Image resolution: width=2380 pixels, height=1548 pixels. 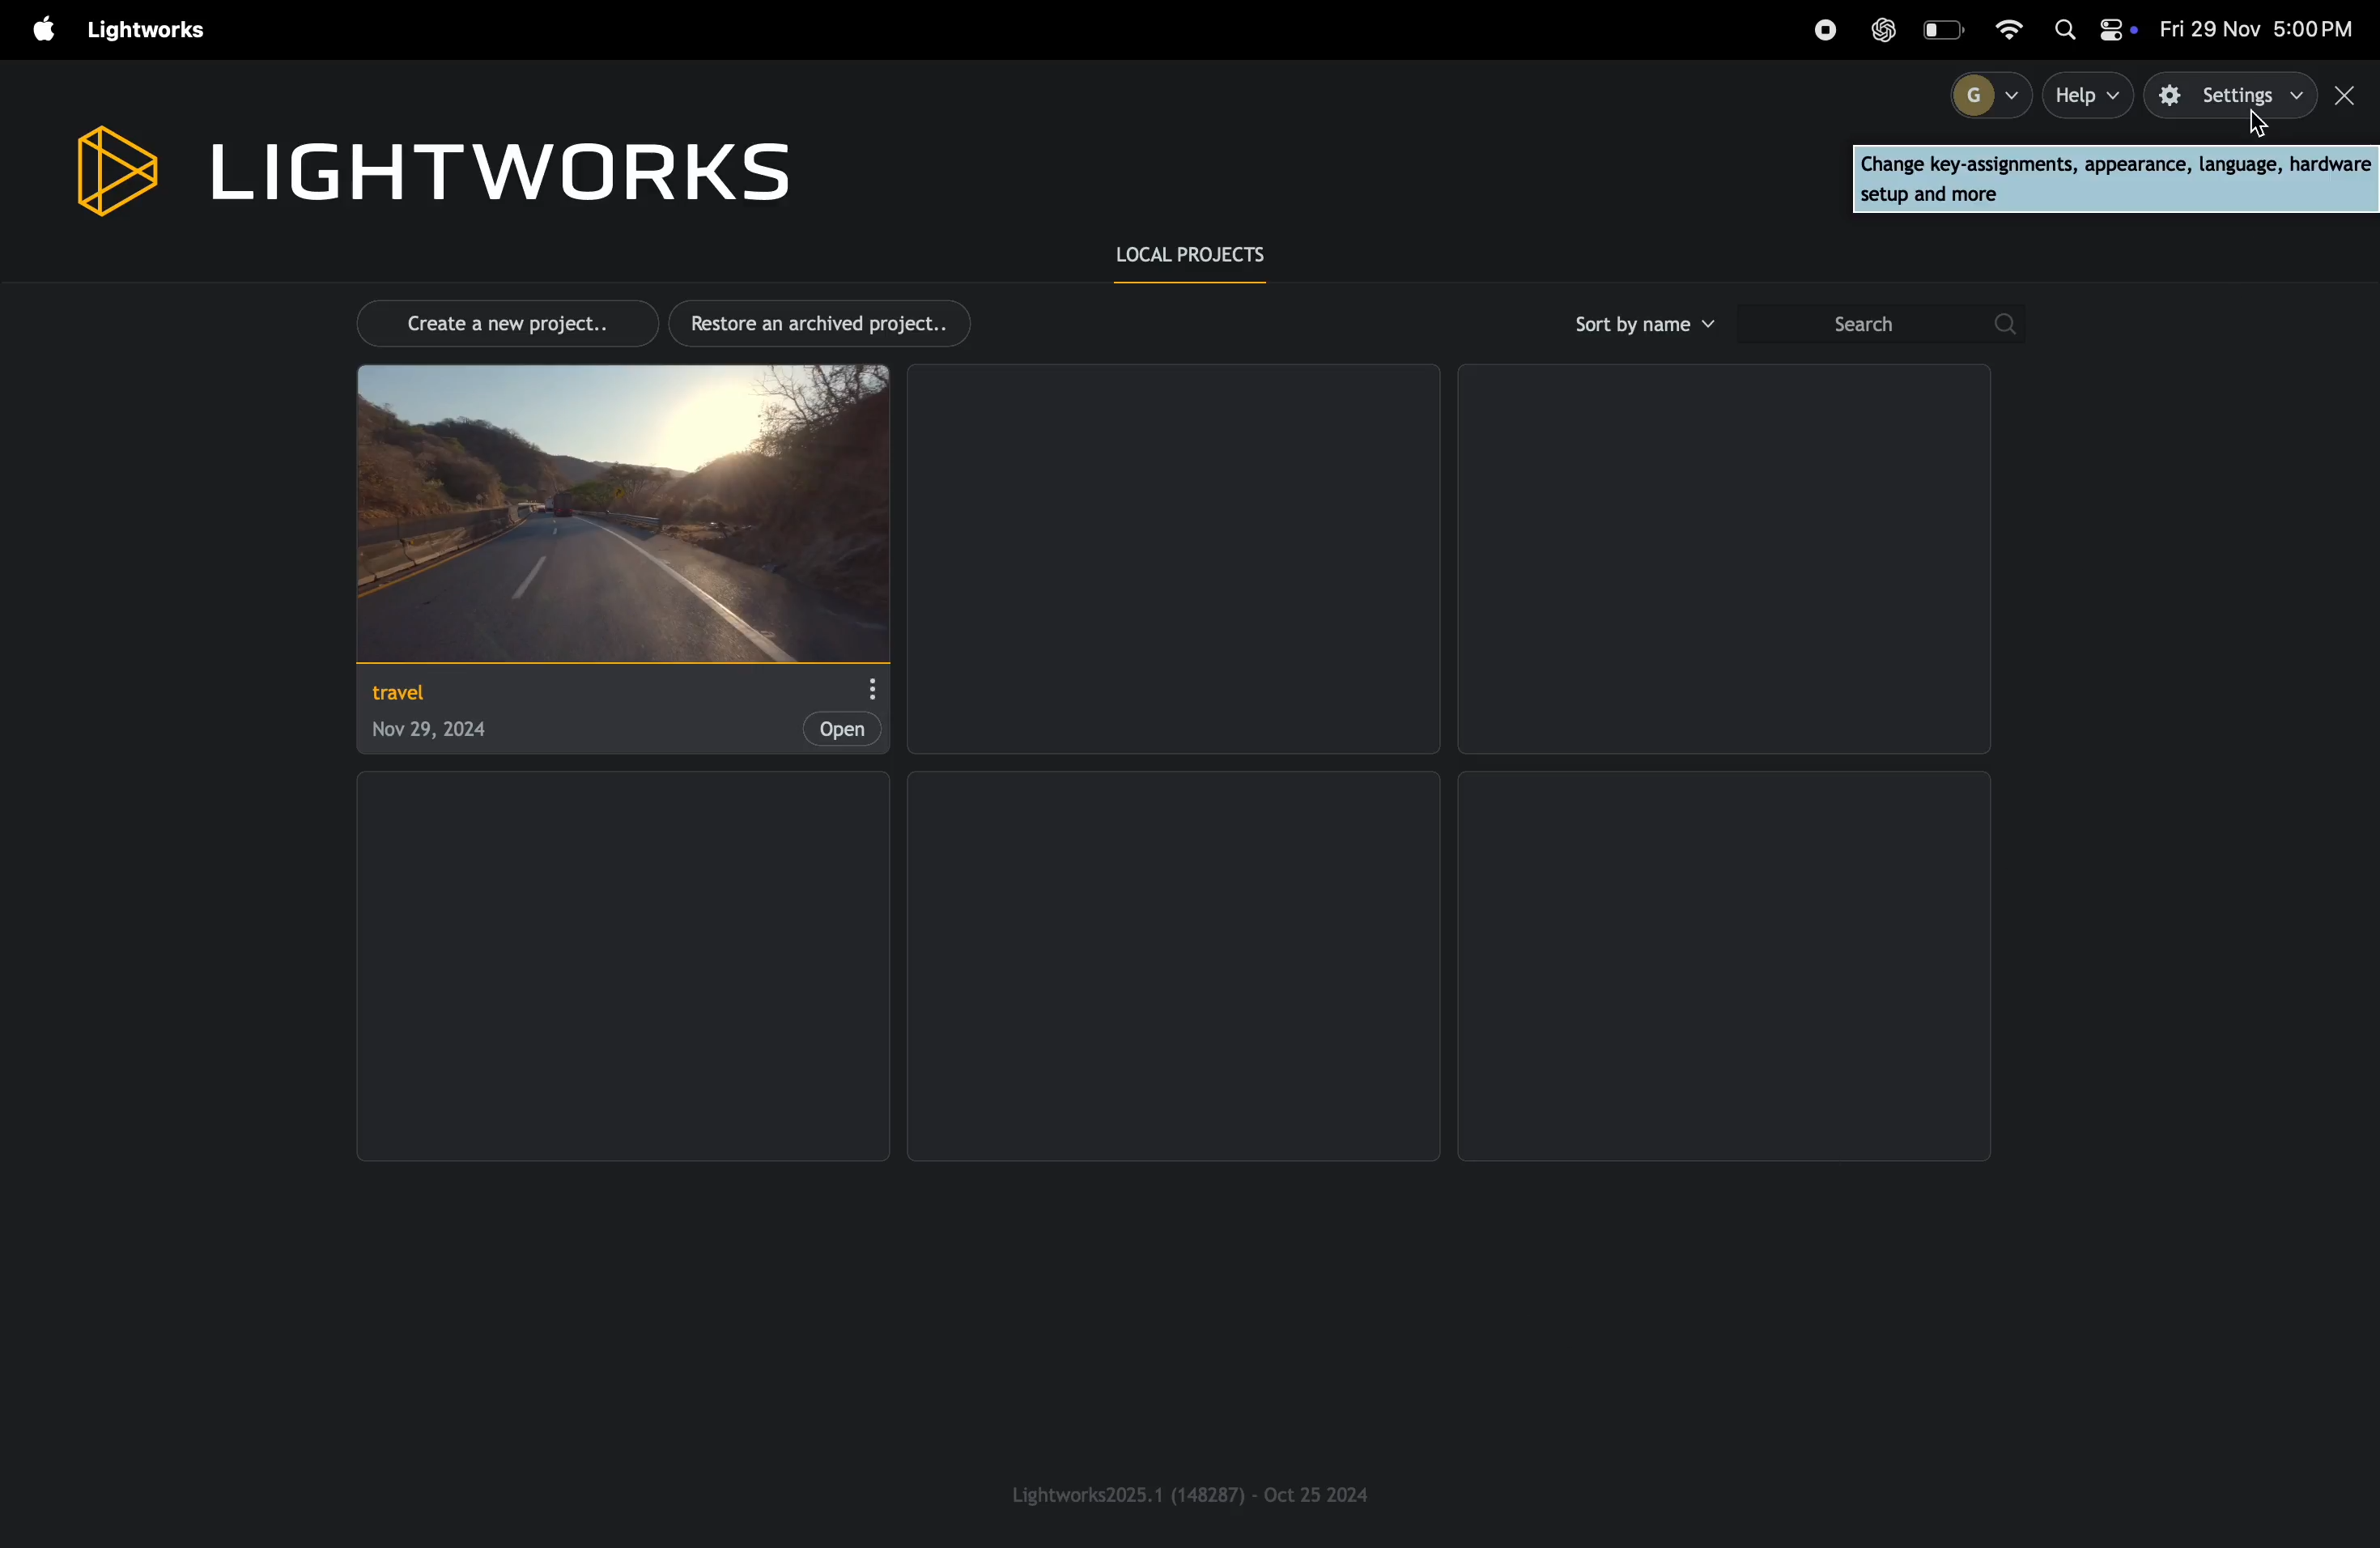 I want to click on restore archived projects, so click(x=828, y=323).